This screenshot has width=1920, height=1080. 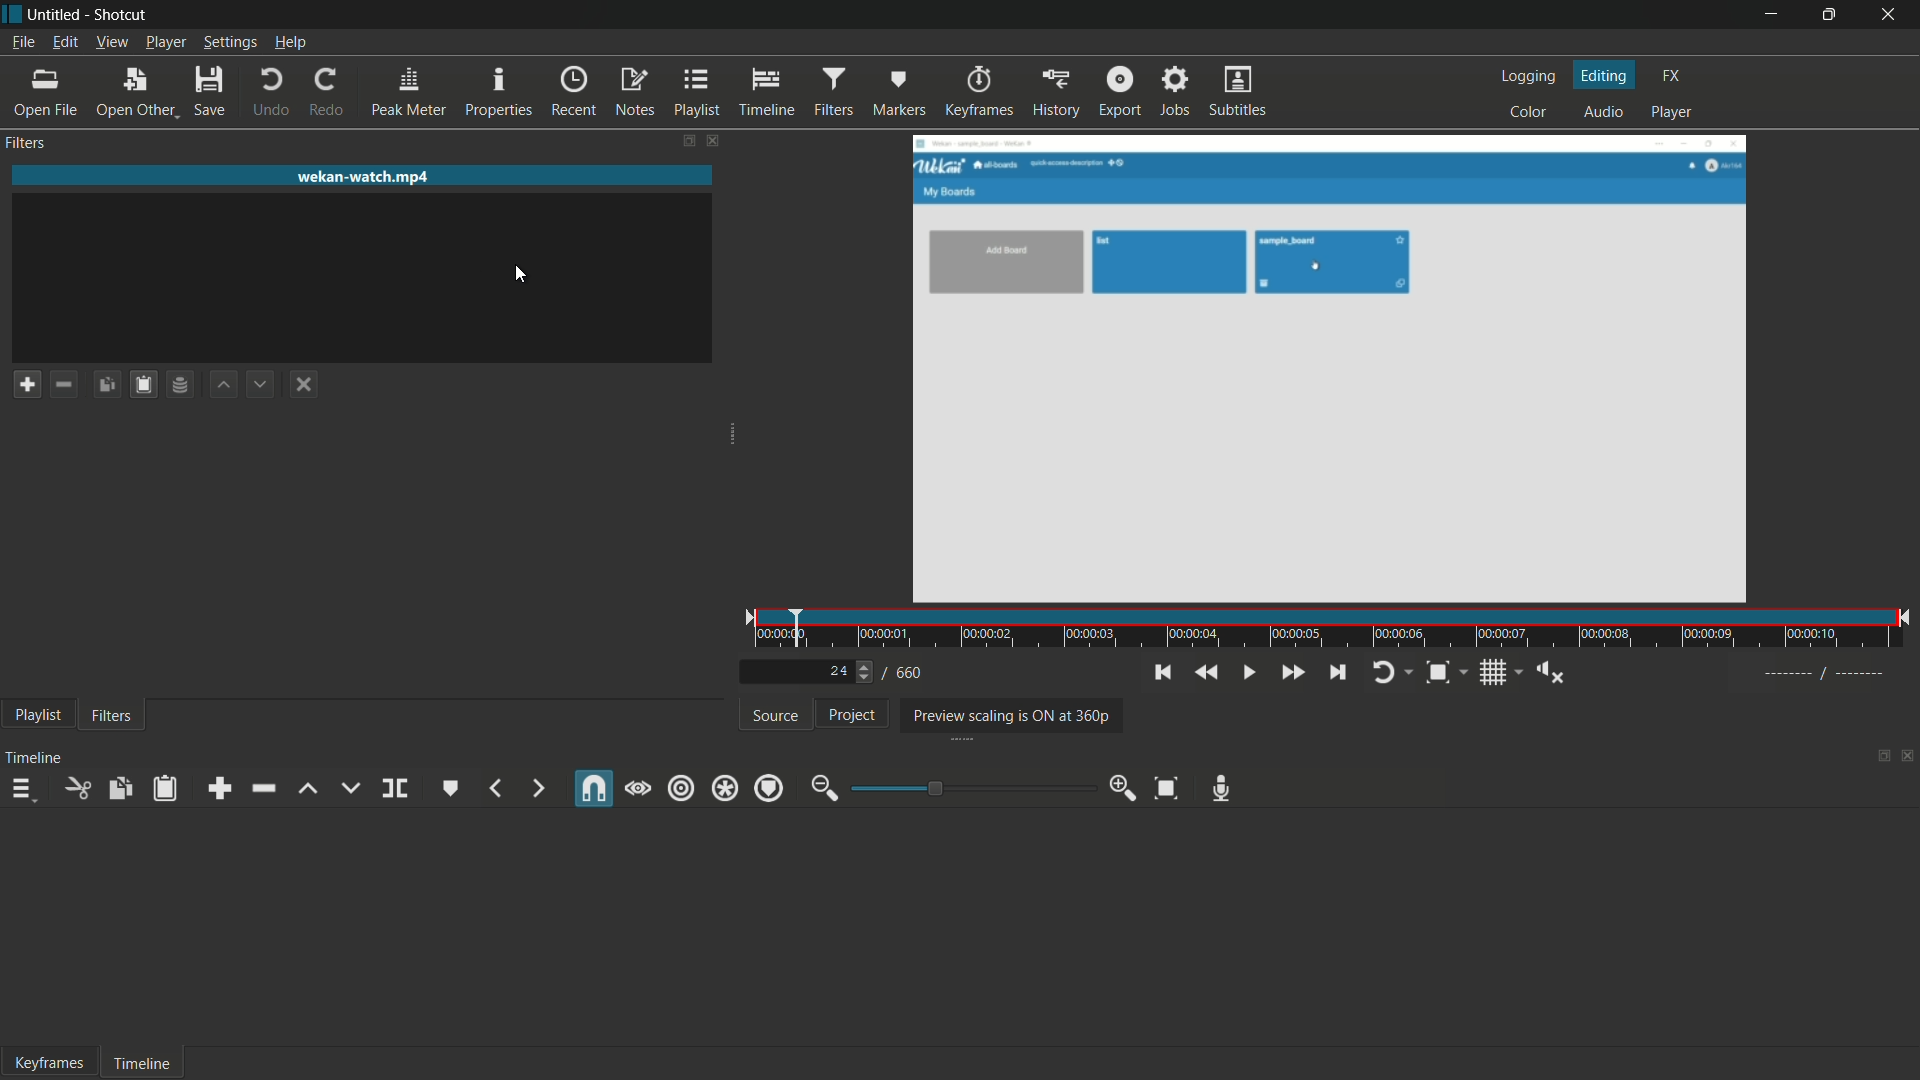 I want to click on save, so click(x=212, y=91).